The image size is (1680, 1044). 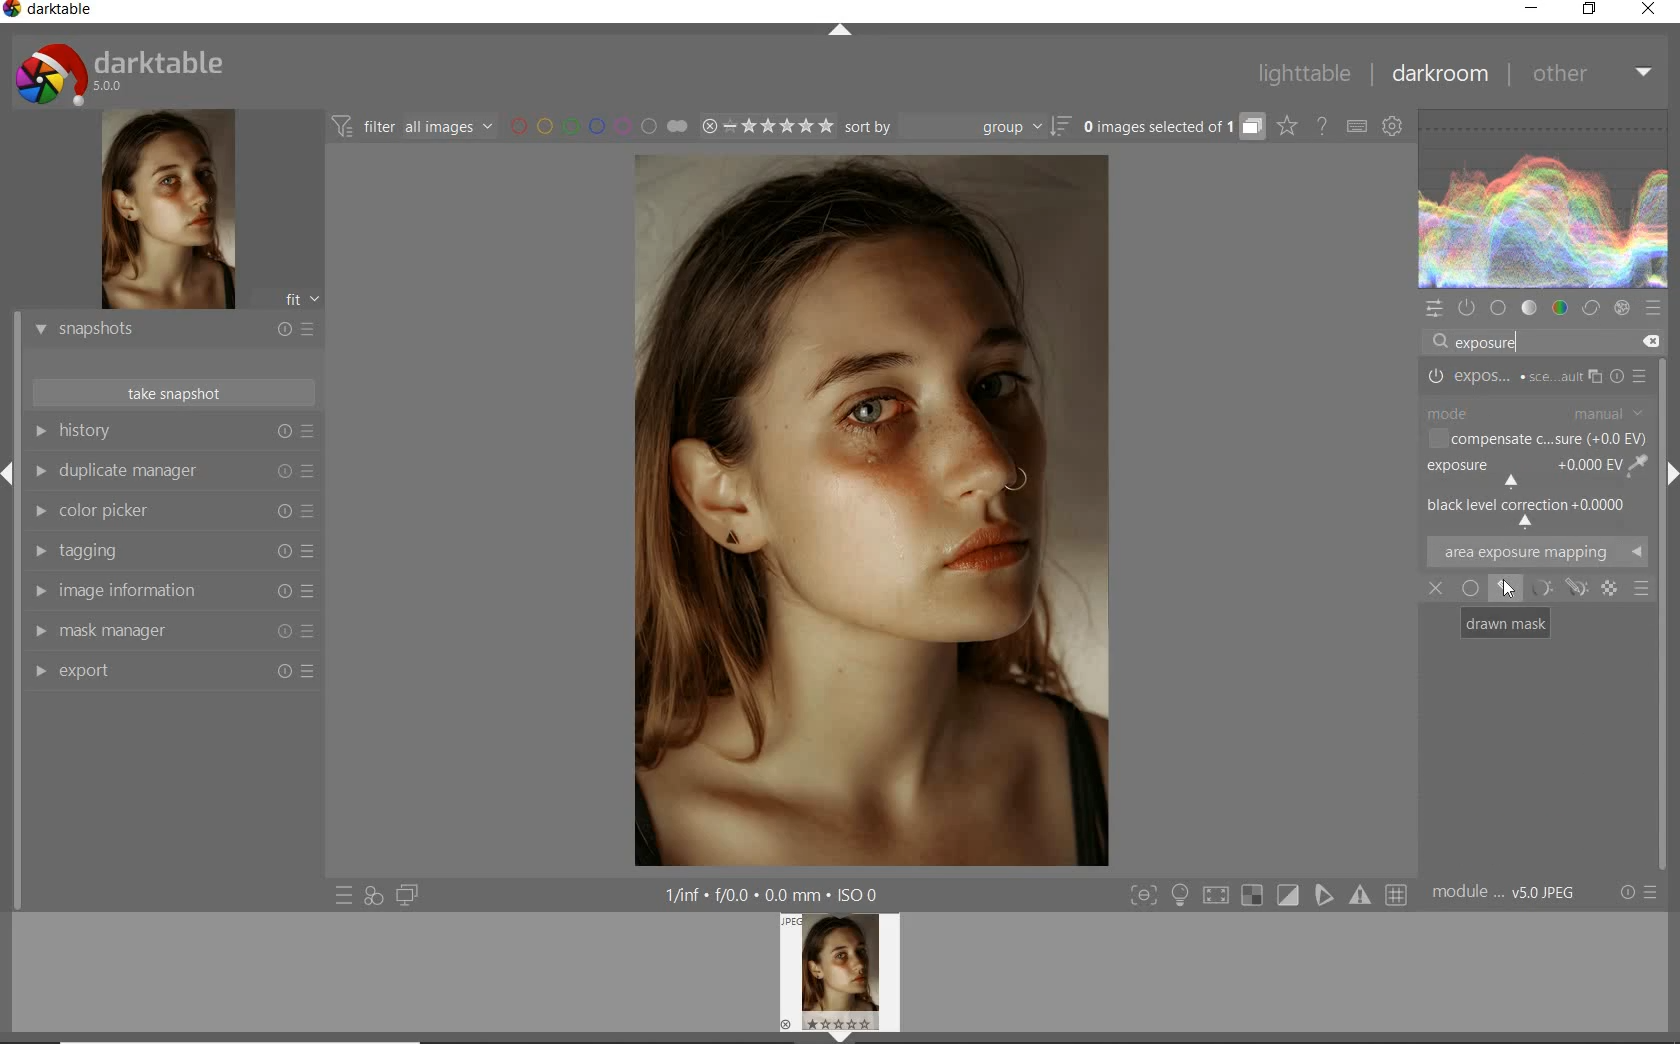 What do you see at coordinates (1269, 897) in the screenshot?
I see `toggle modes` at bounding box center [1269, 897].